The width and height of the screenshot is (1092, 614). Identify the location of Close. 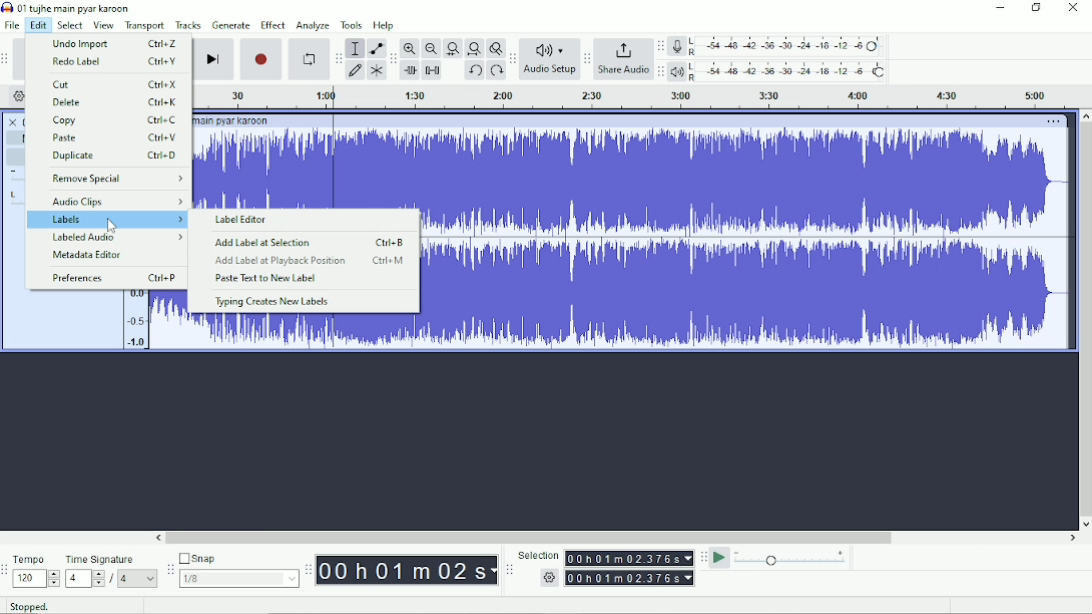
(1072, 10).